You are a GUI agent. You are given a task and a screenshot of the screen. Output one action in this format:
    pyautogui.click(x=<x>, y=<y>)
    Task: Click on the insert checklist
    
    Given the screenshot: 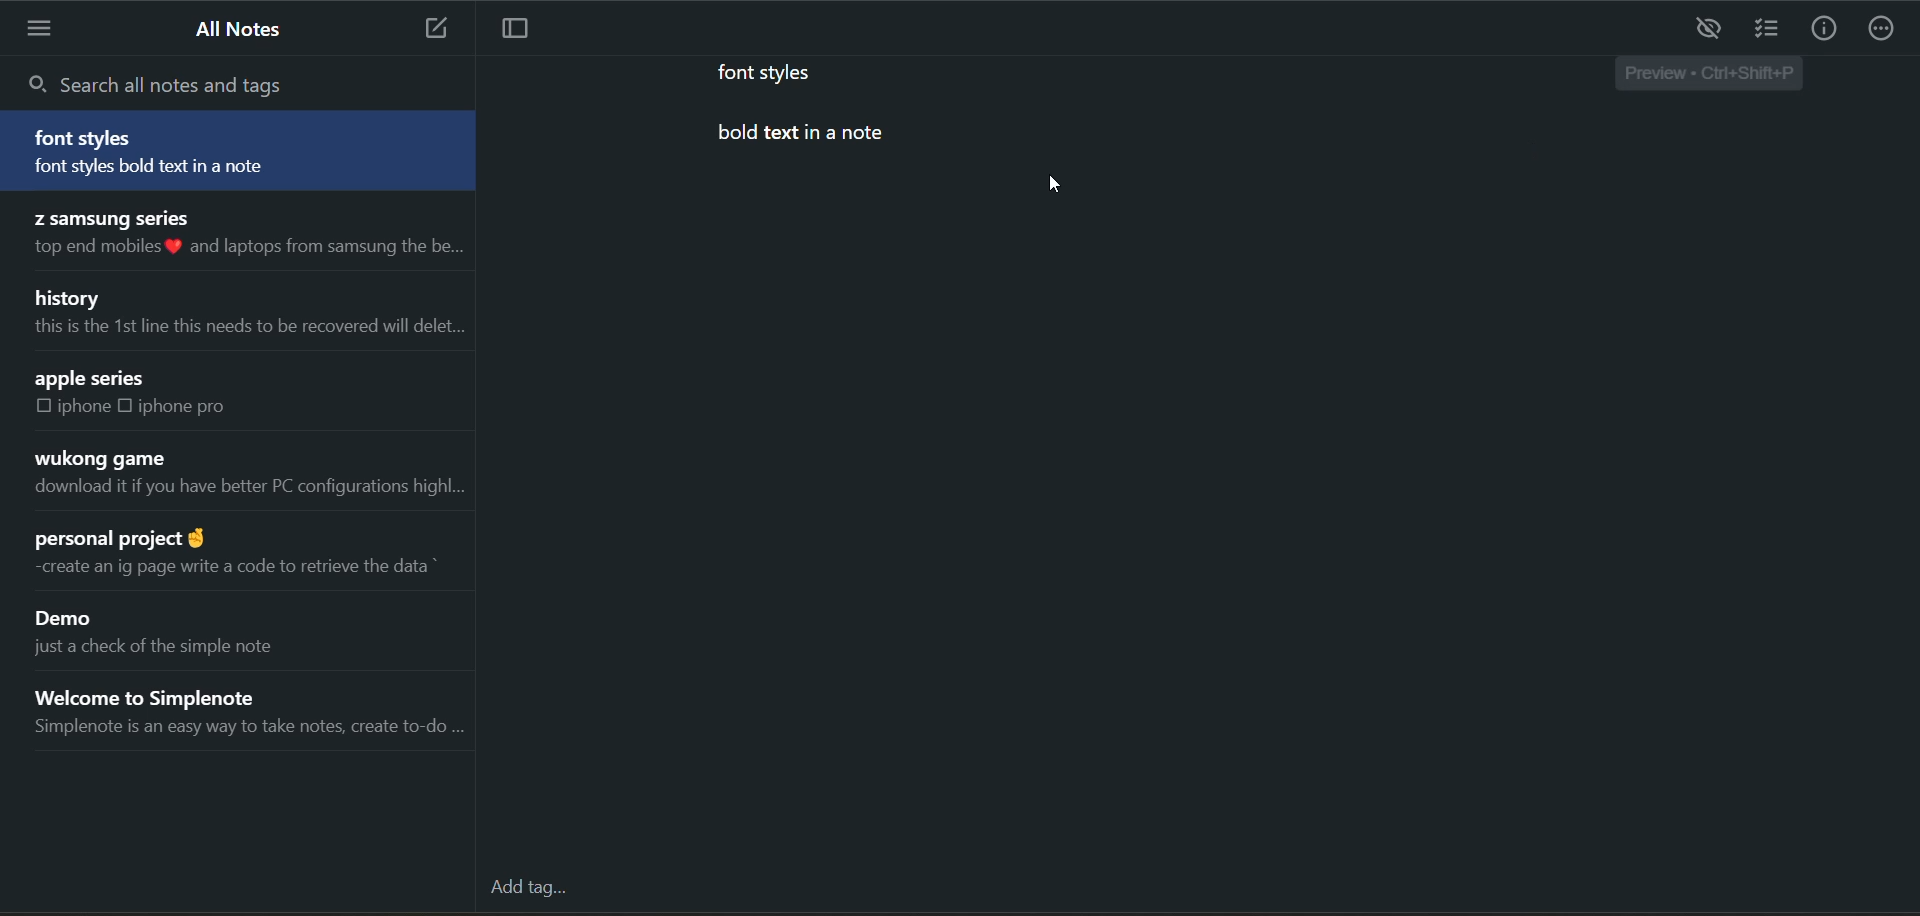 What is the action you would take?
    pyautogui.click(x=1767, y=31)
    